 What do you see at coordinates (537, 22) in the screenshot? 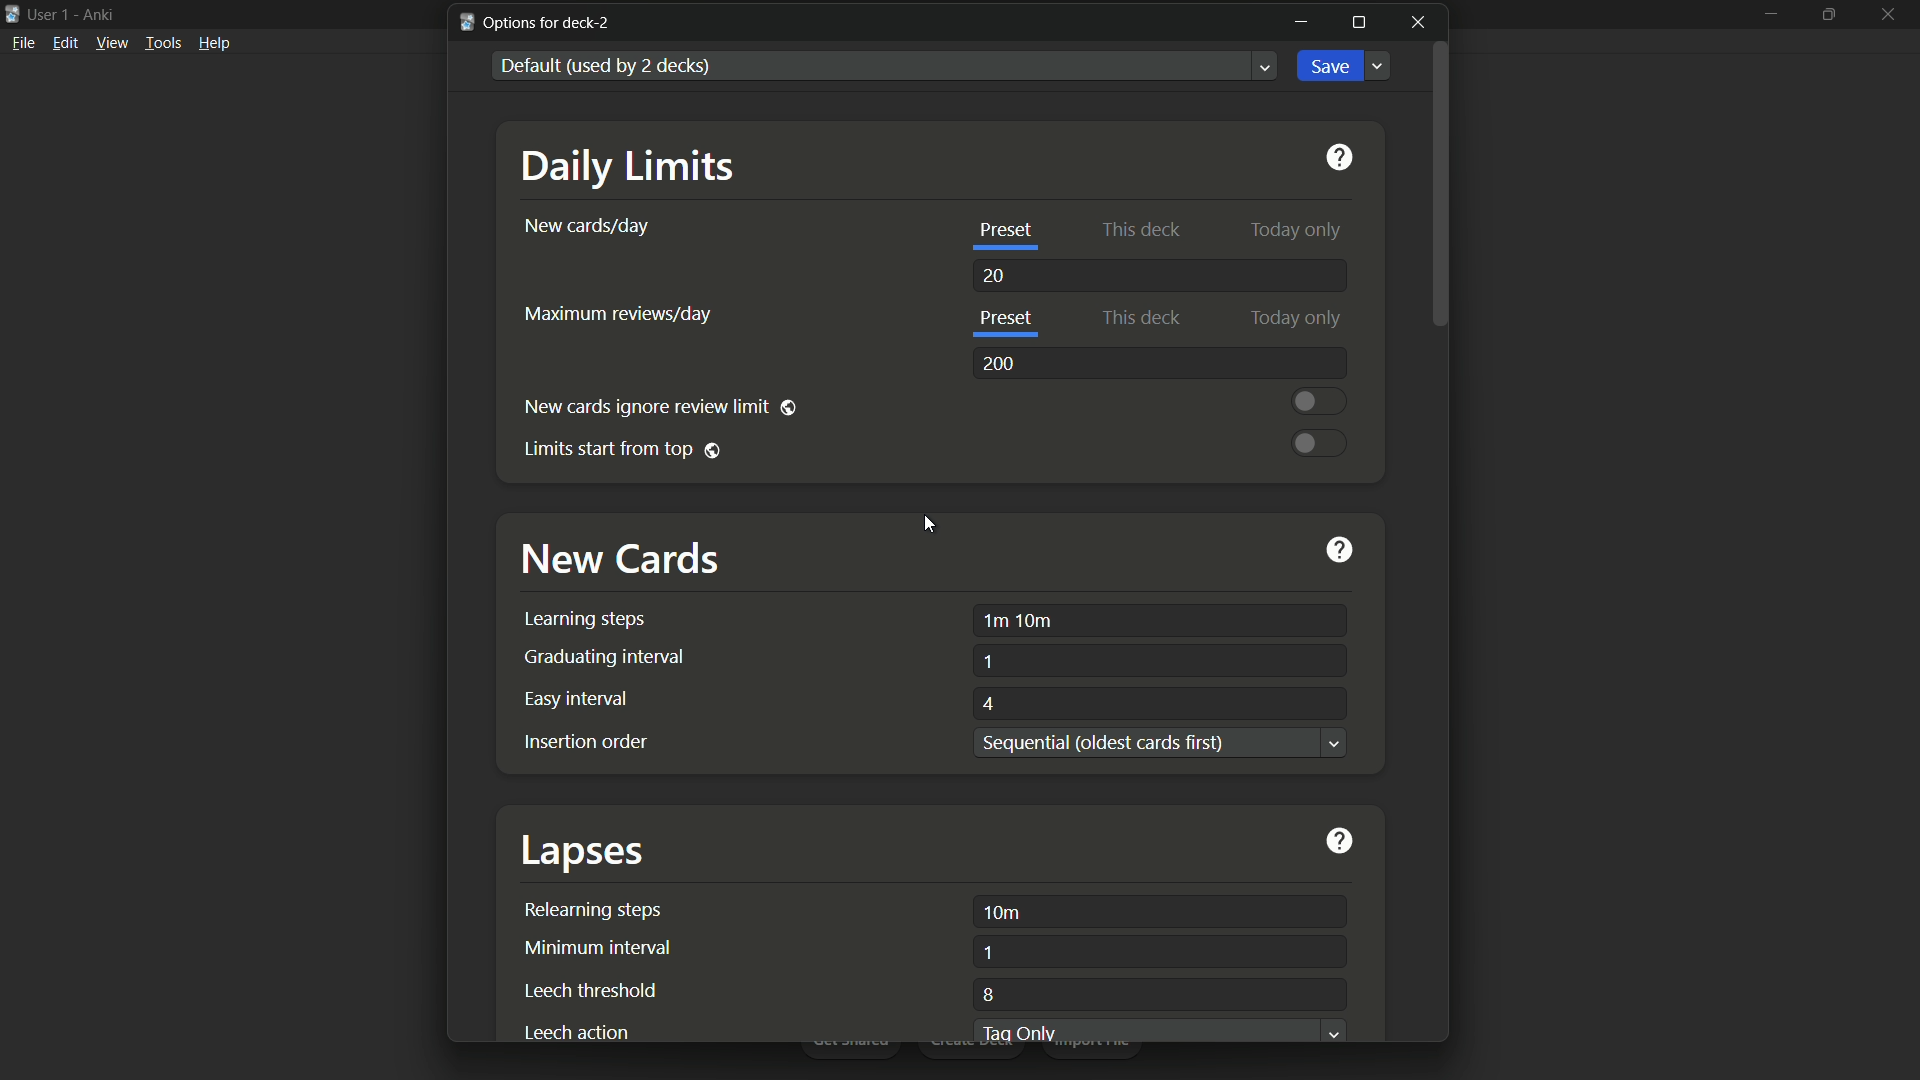
I see `options for deck-2` at bounding box center [537, 22].